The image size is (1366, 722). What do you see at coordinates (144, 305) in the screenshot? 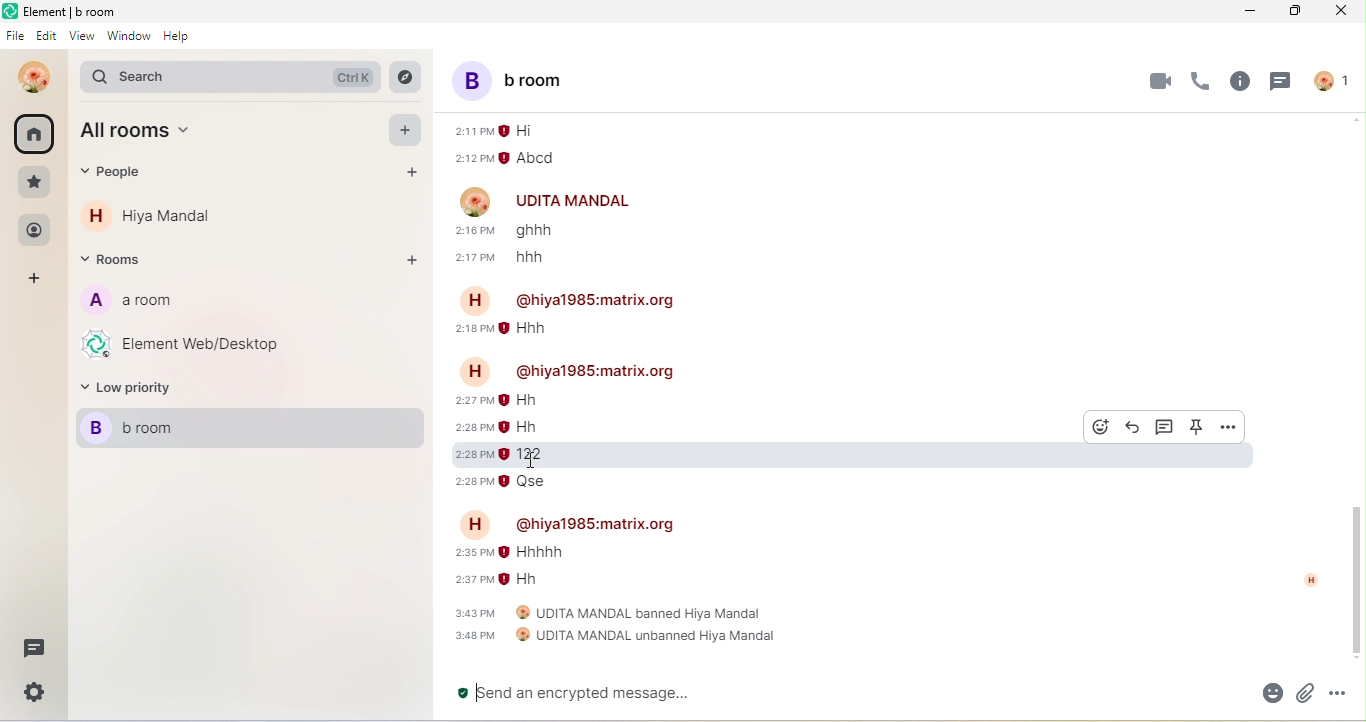
I see `a room` at bounding box center [144, 305].